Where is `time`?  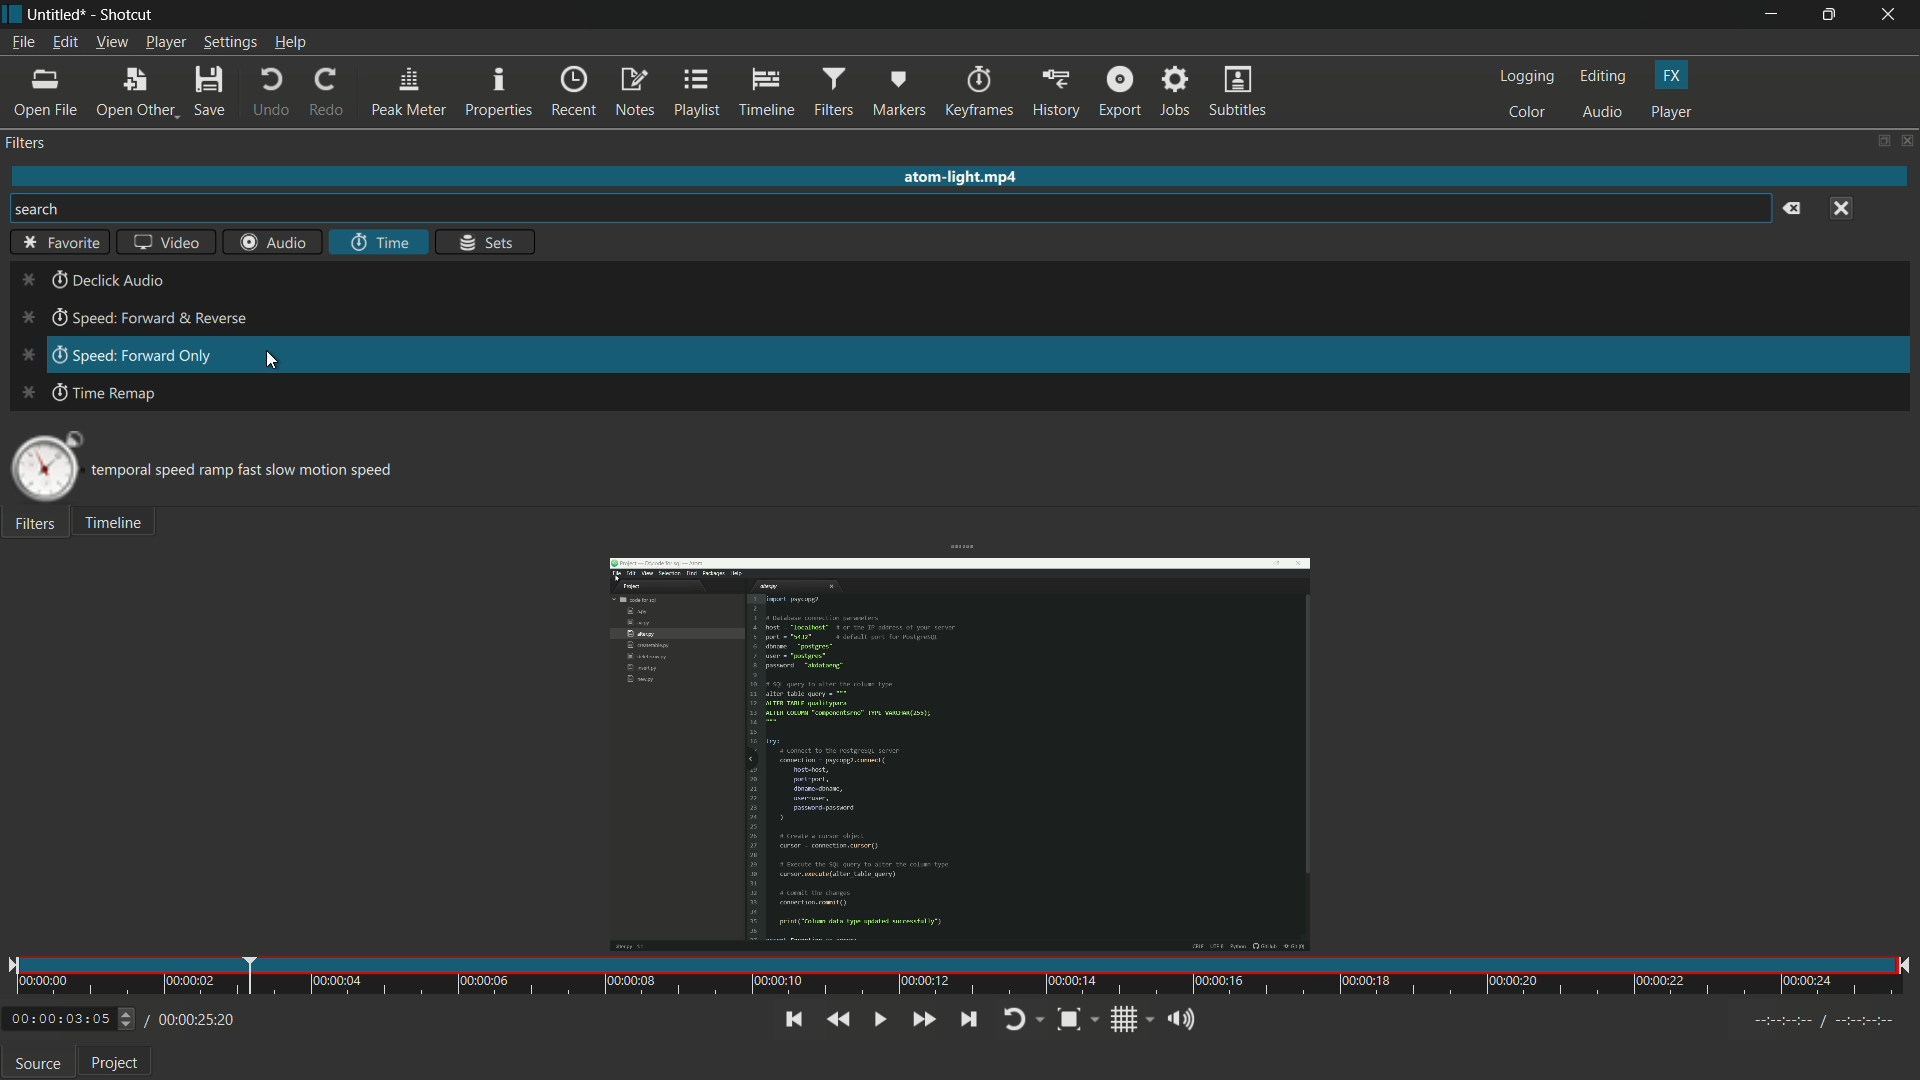
time is located at coordinates (379, 243).